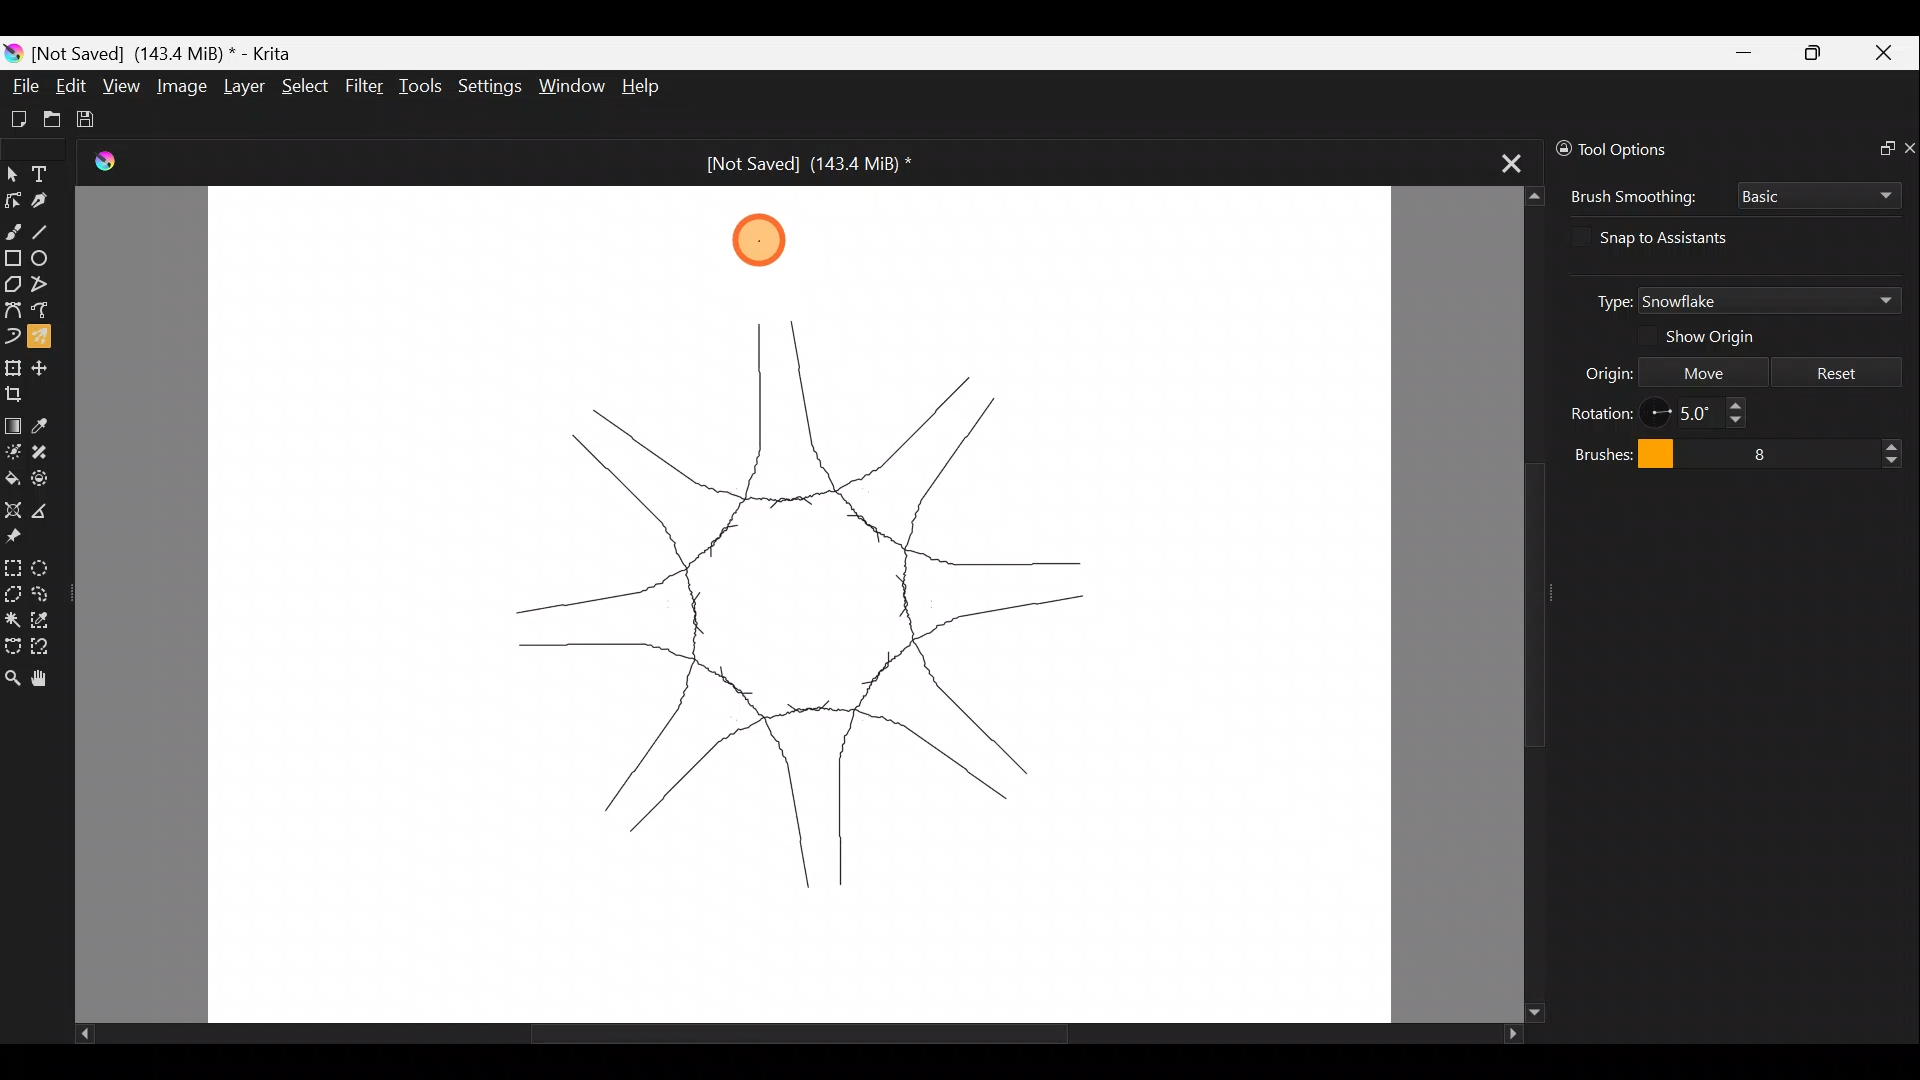 The height and width of the screenshot is (1080, 1920). I want to click on Transform a layer/selection, so click(13, 366).